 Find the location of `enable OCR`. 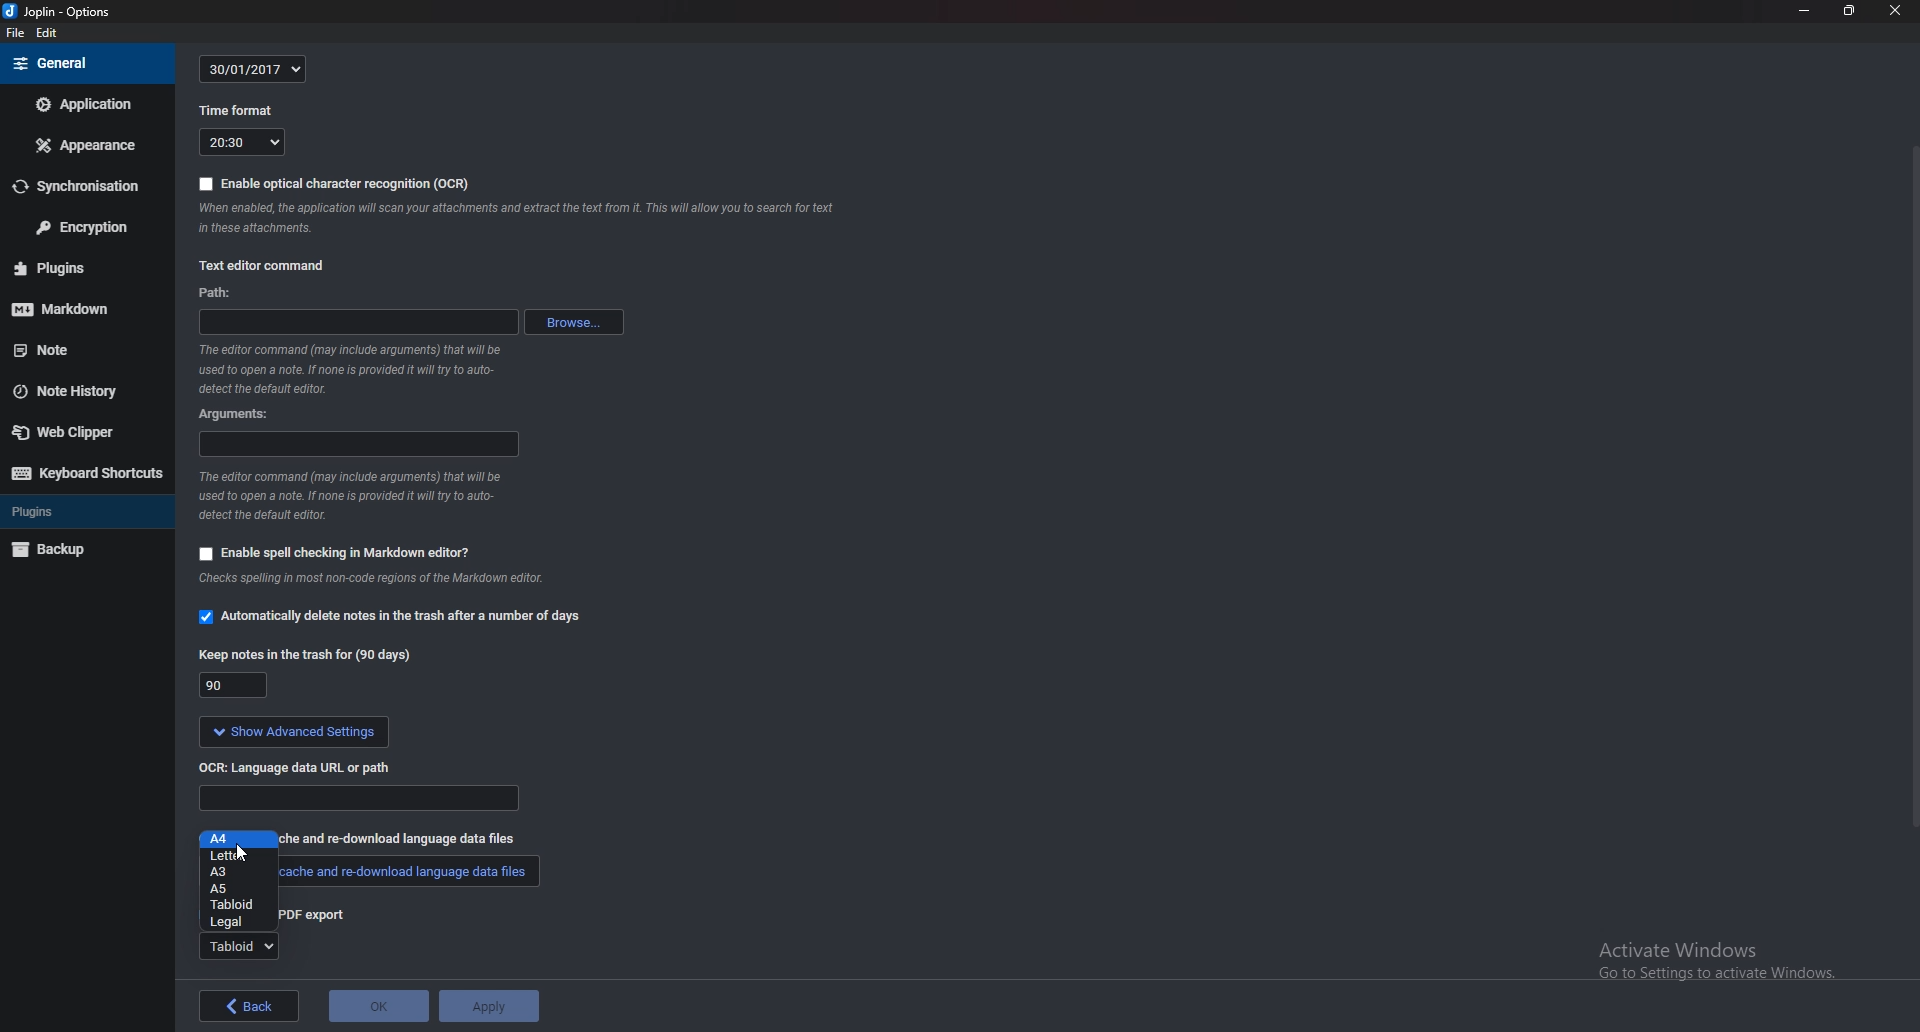

enable OCR is located at coordinates (330, 183).